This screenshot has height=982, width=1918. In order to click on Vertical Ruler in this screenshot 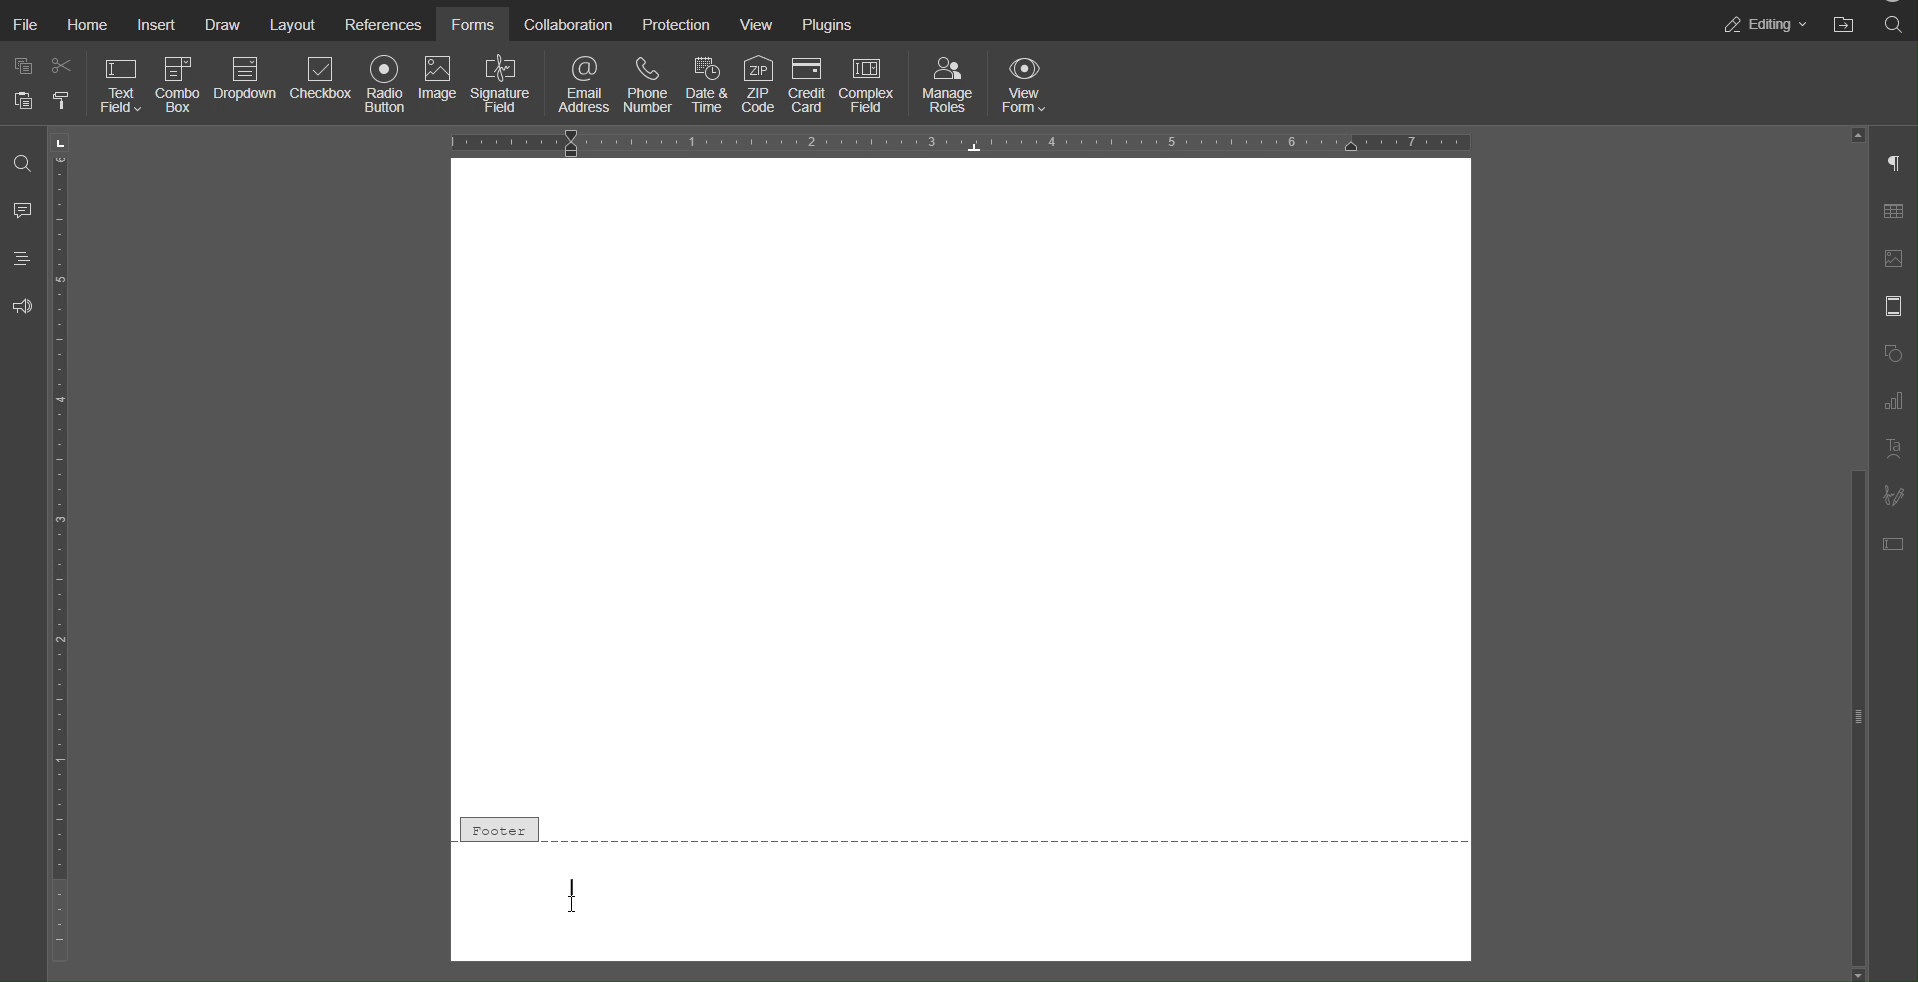, I will do `click(60, 550)`.